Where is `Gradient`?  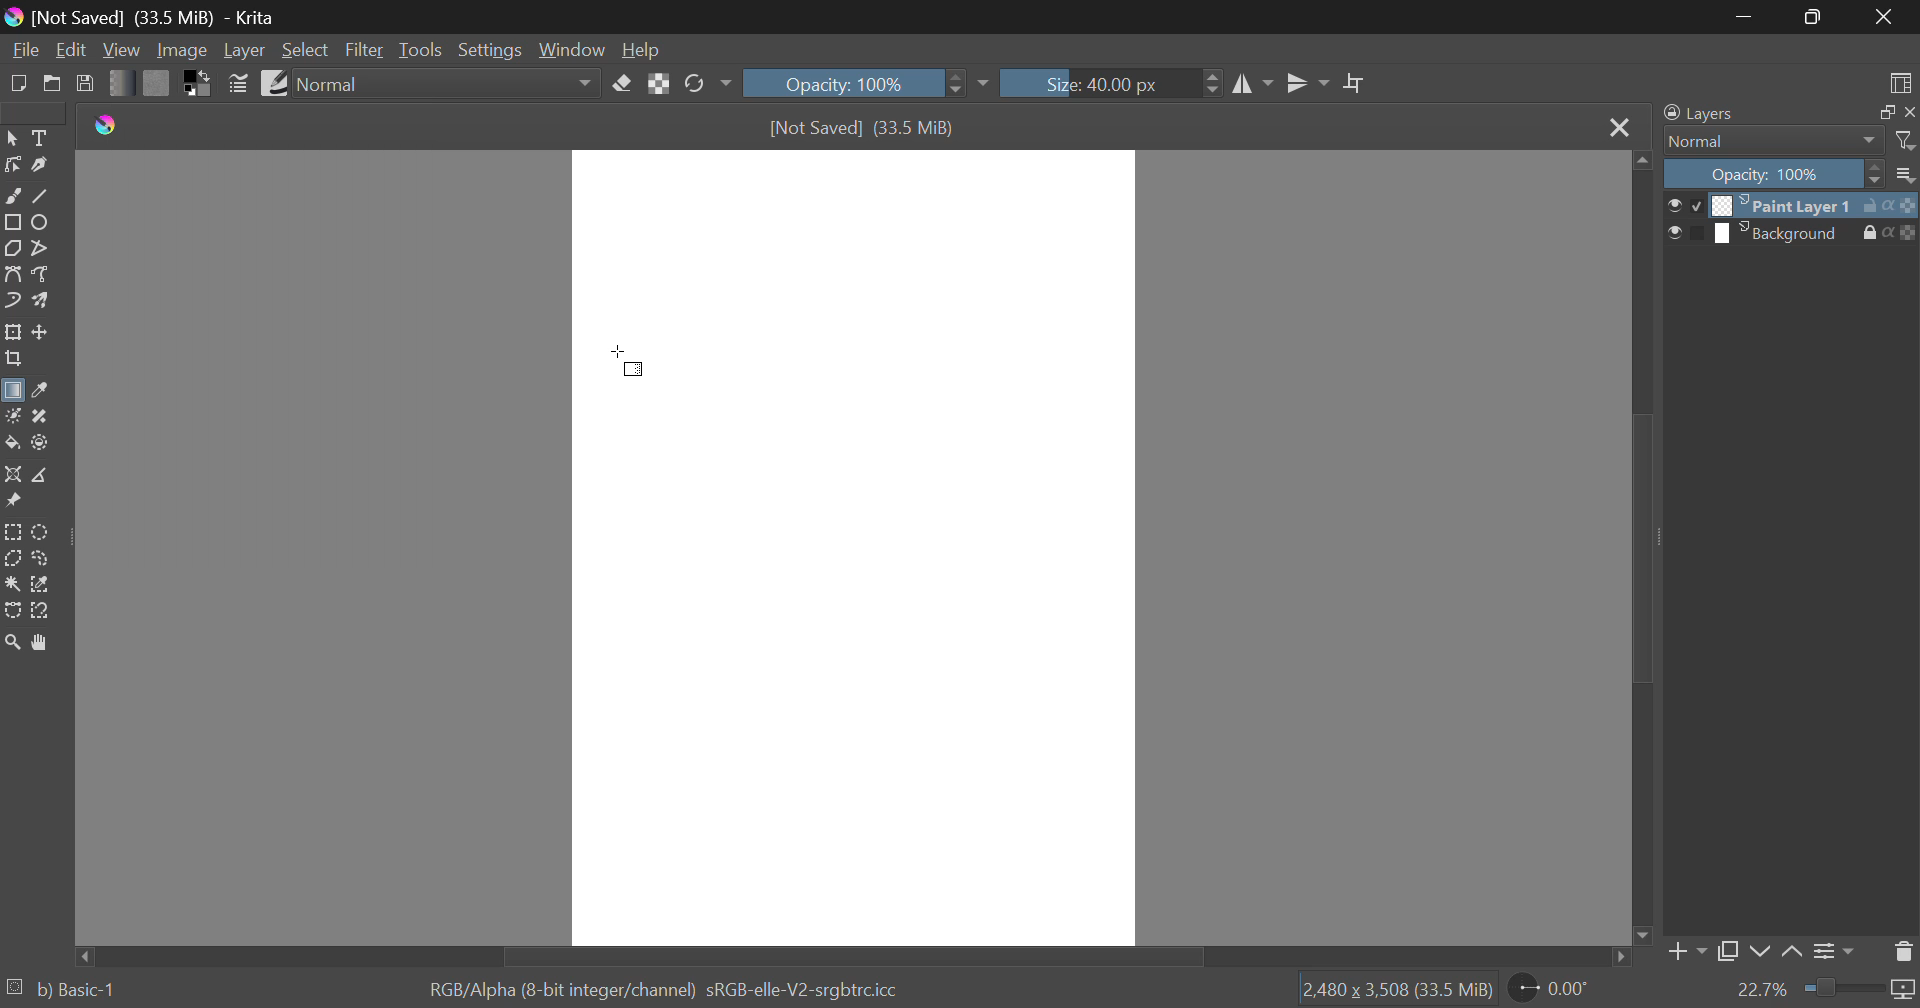
Gradient is located at coordinates (122, 82).